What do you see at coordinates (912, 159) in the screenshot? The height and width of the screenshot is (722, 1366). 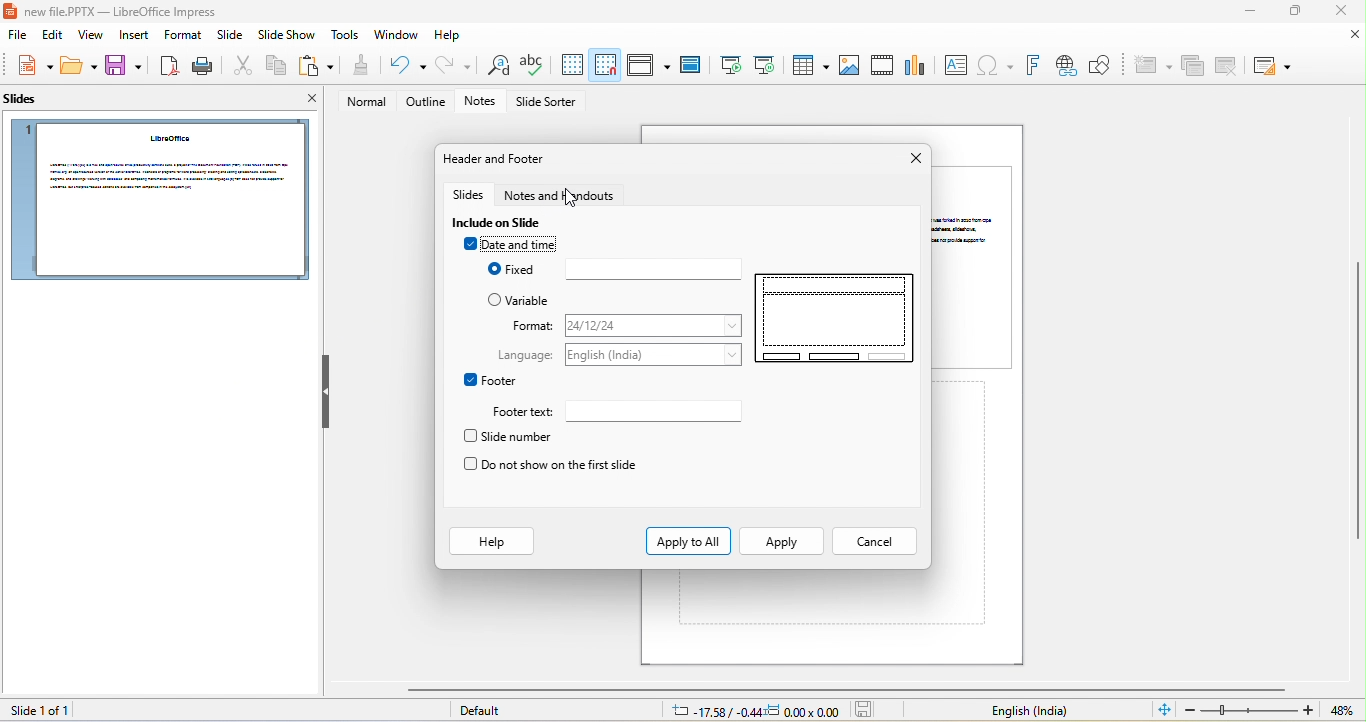 I see `close` at bounding box center [912, 159].